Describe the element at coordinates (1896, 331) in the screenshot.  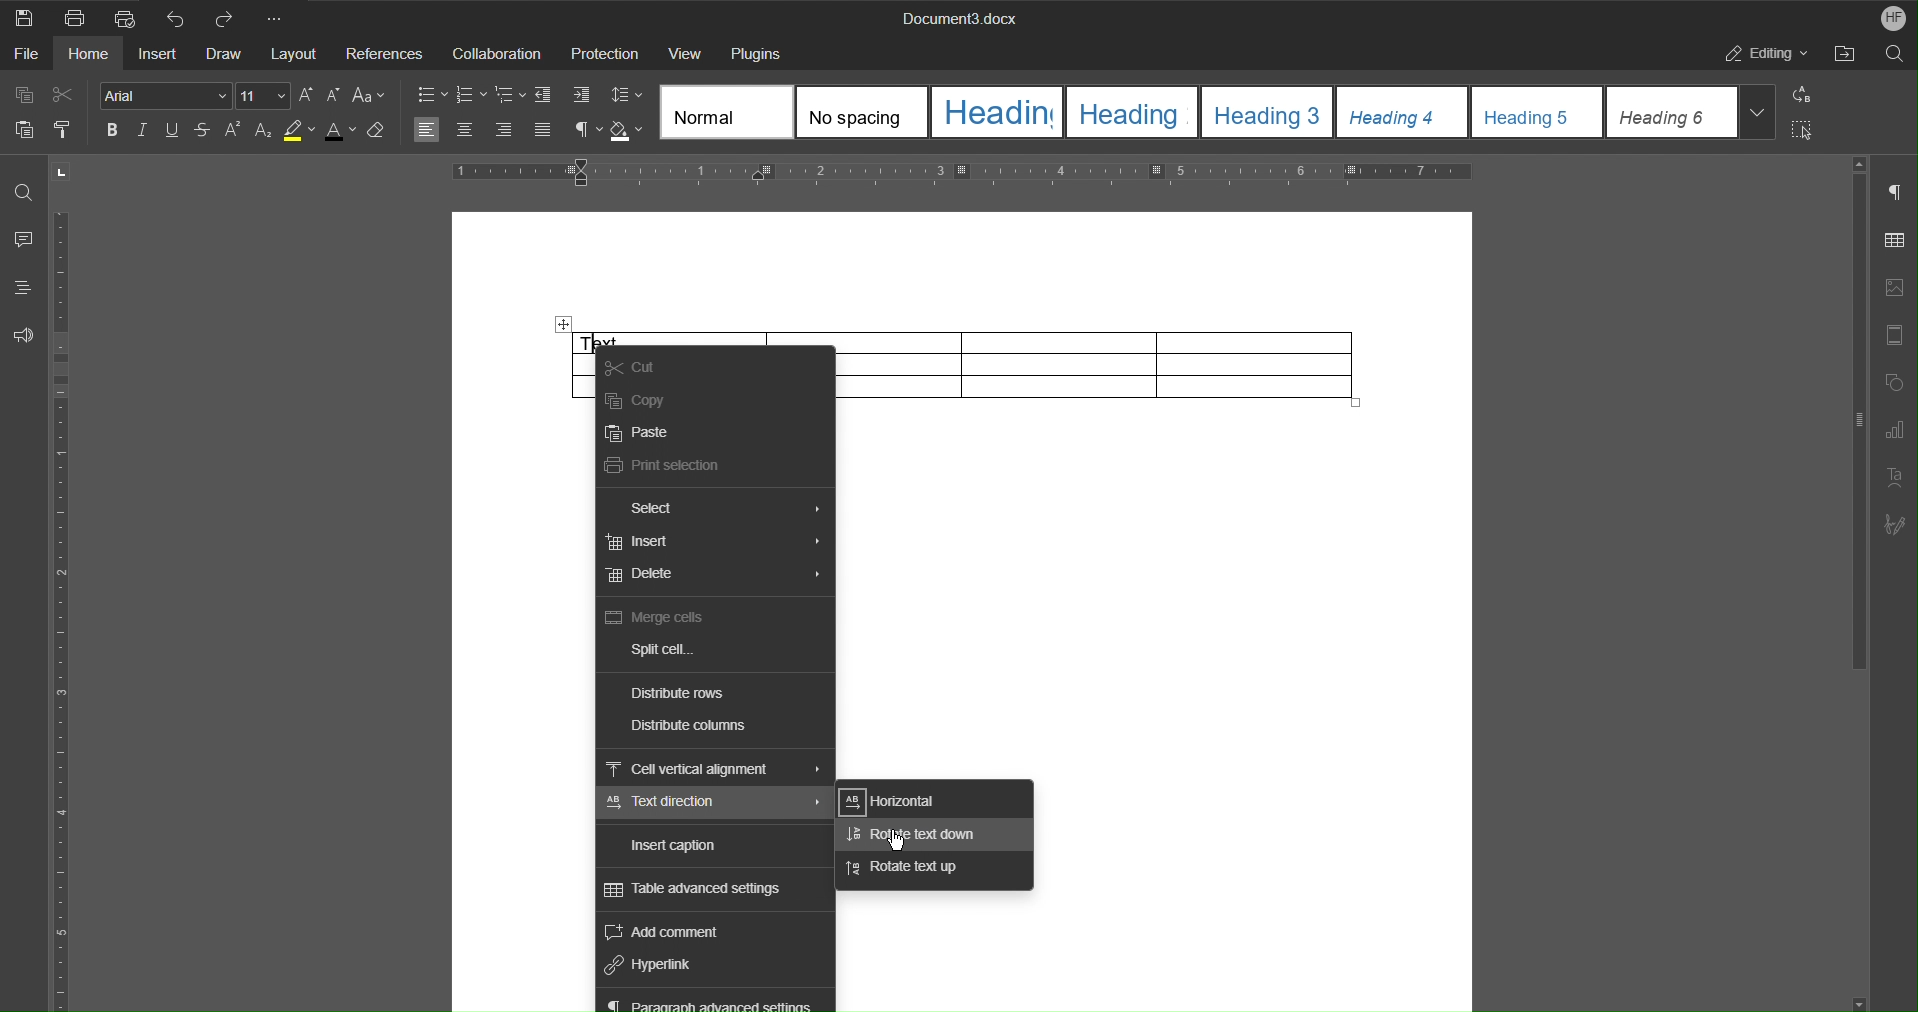
I see `Header/Footer` at that location.